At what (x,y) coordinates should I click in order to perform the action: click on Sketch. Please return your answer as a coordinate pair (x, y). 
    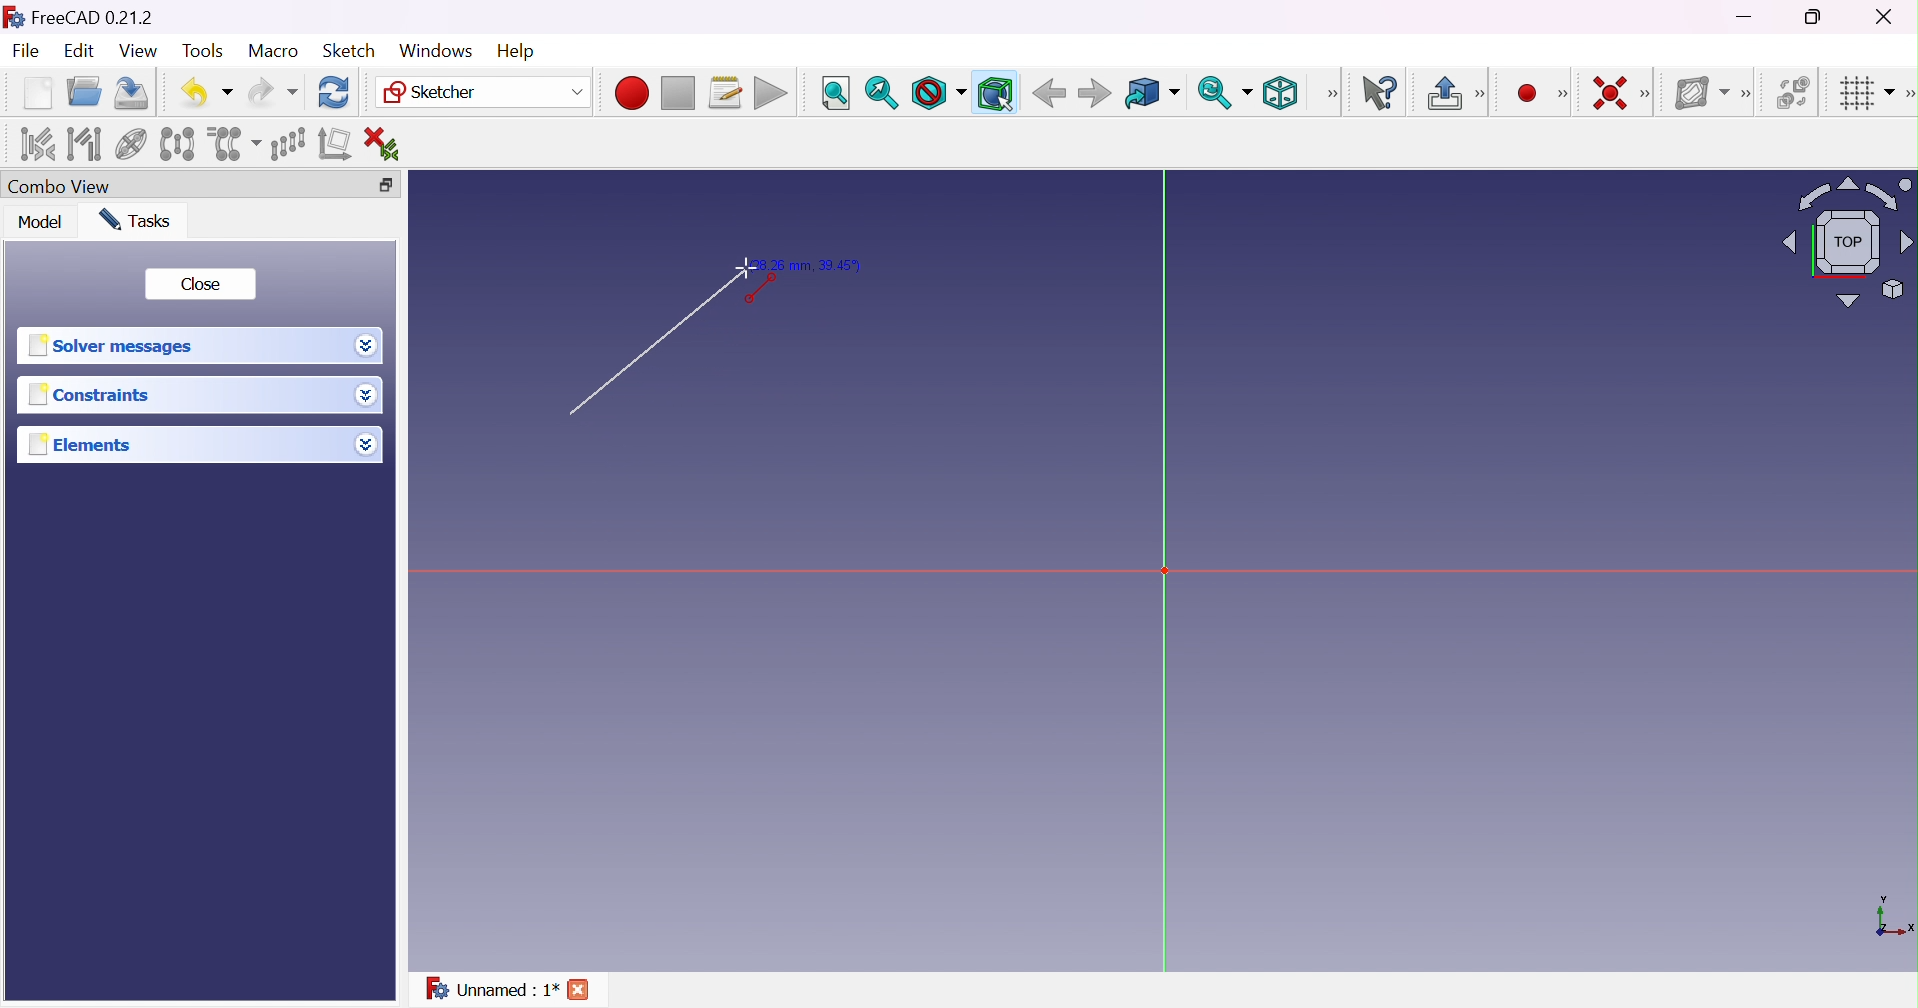
    Looking at the image, I should click on (351, 51).